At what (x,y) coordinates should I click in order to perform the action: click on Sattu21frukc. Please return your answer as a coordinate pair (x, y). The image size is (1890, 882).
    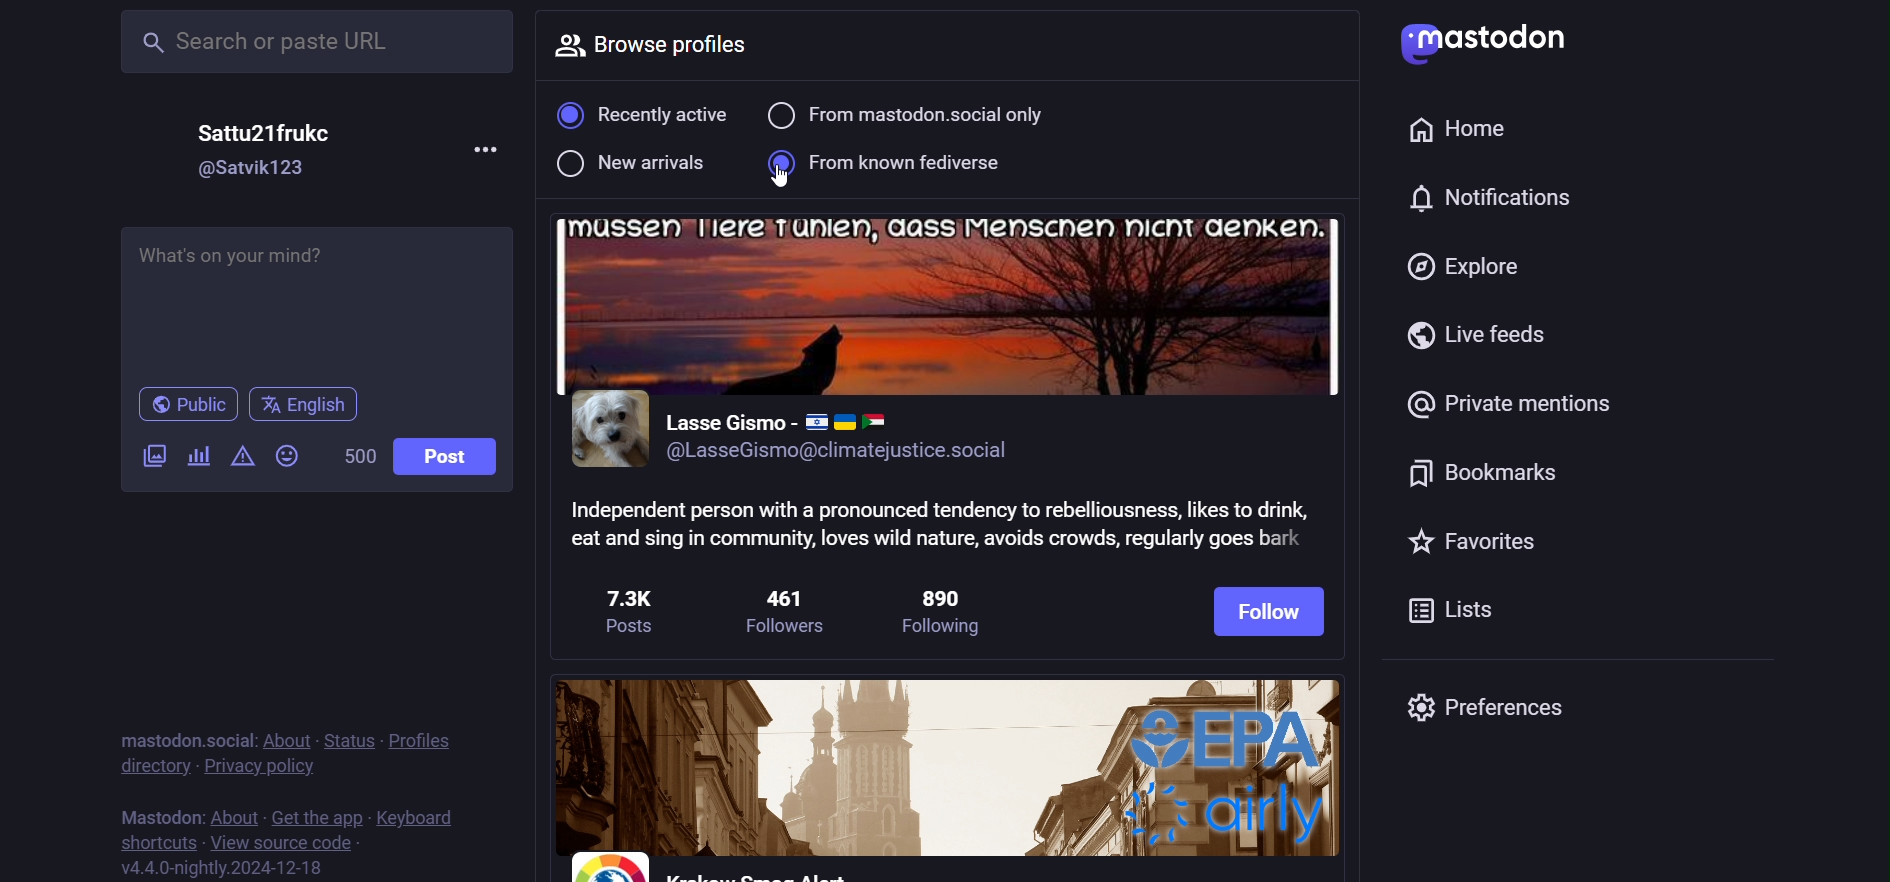
    Looking at the image, I should click on (261, 130).